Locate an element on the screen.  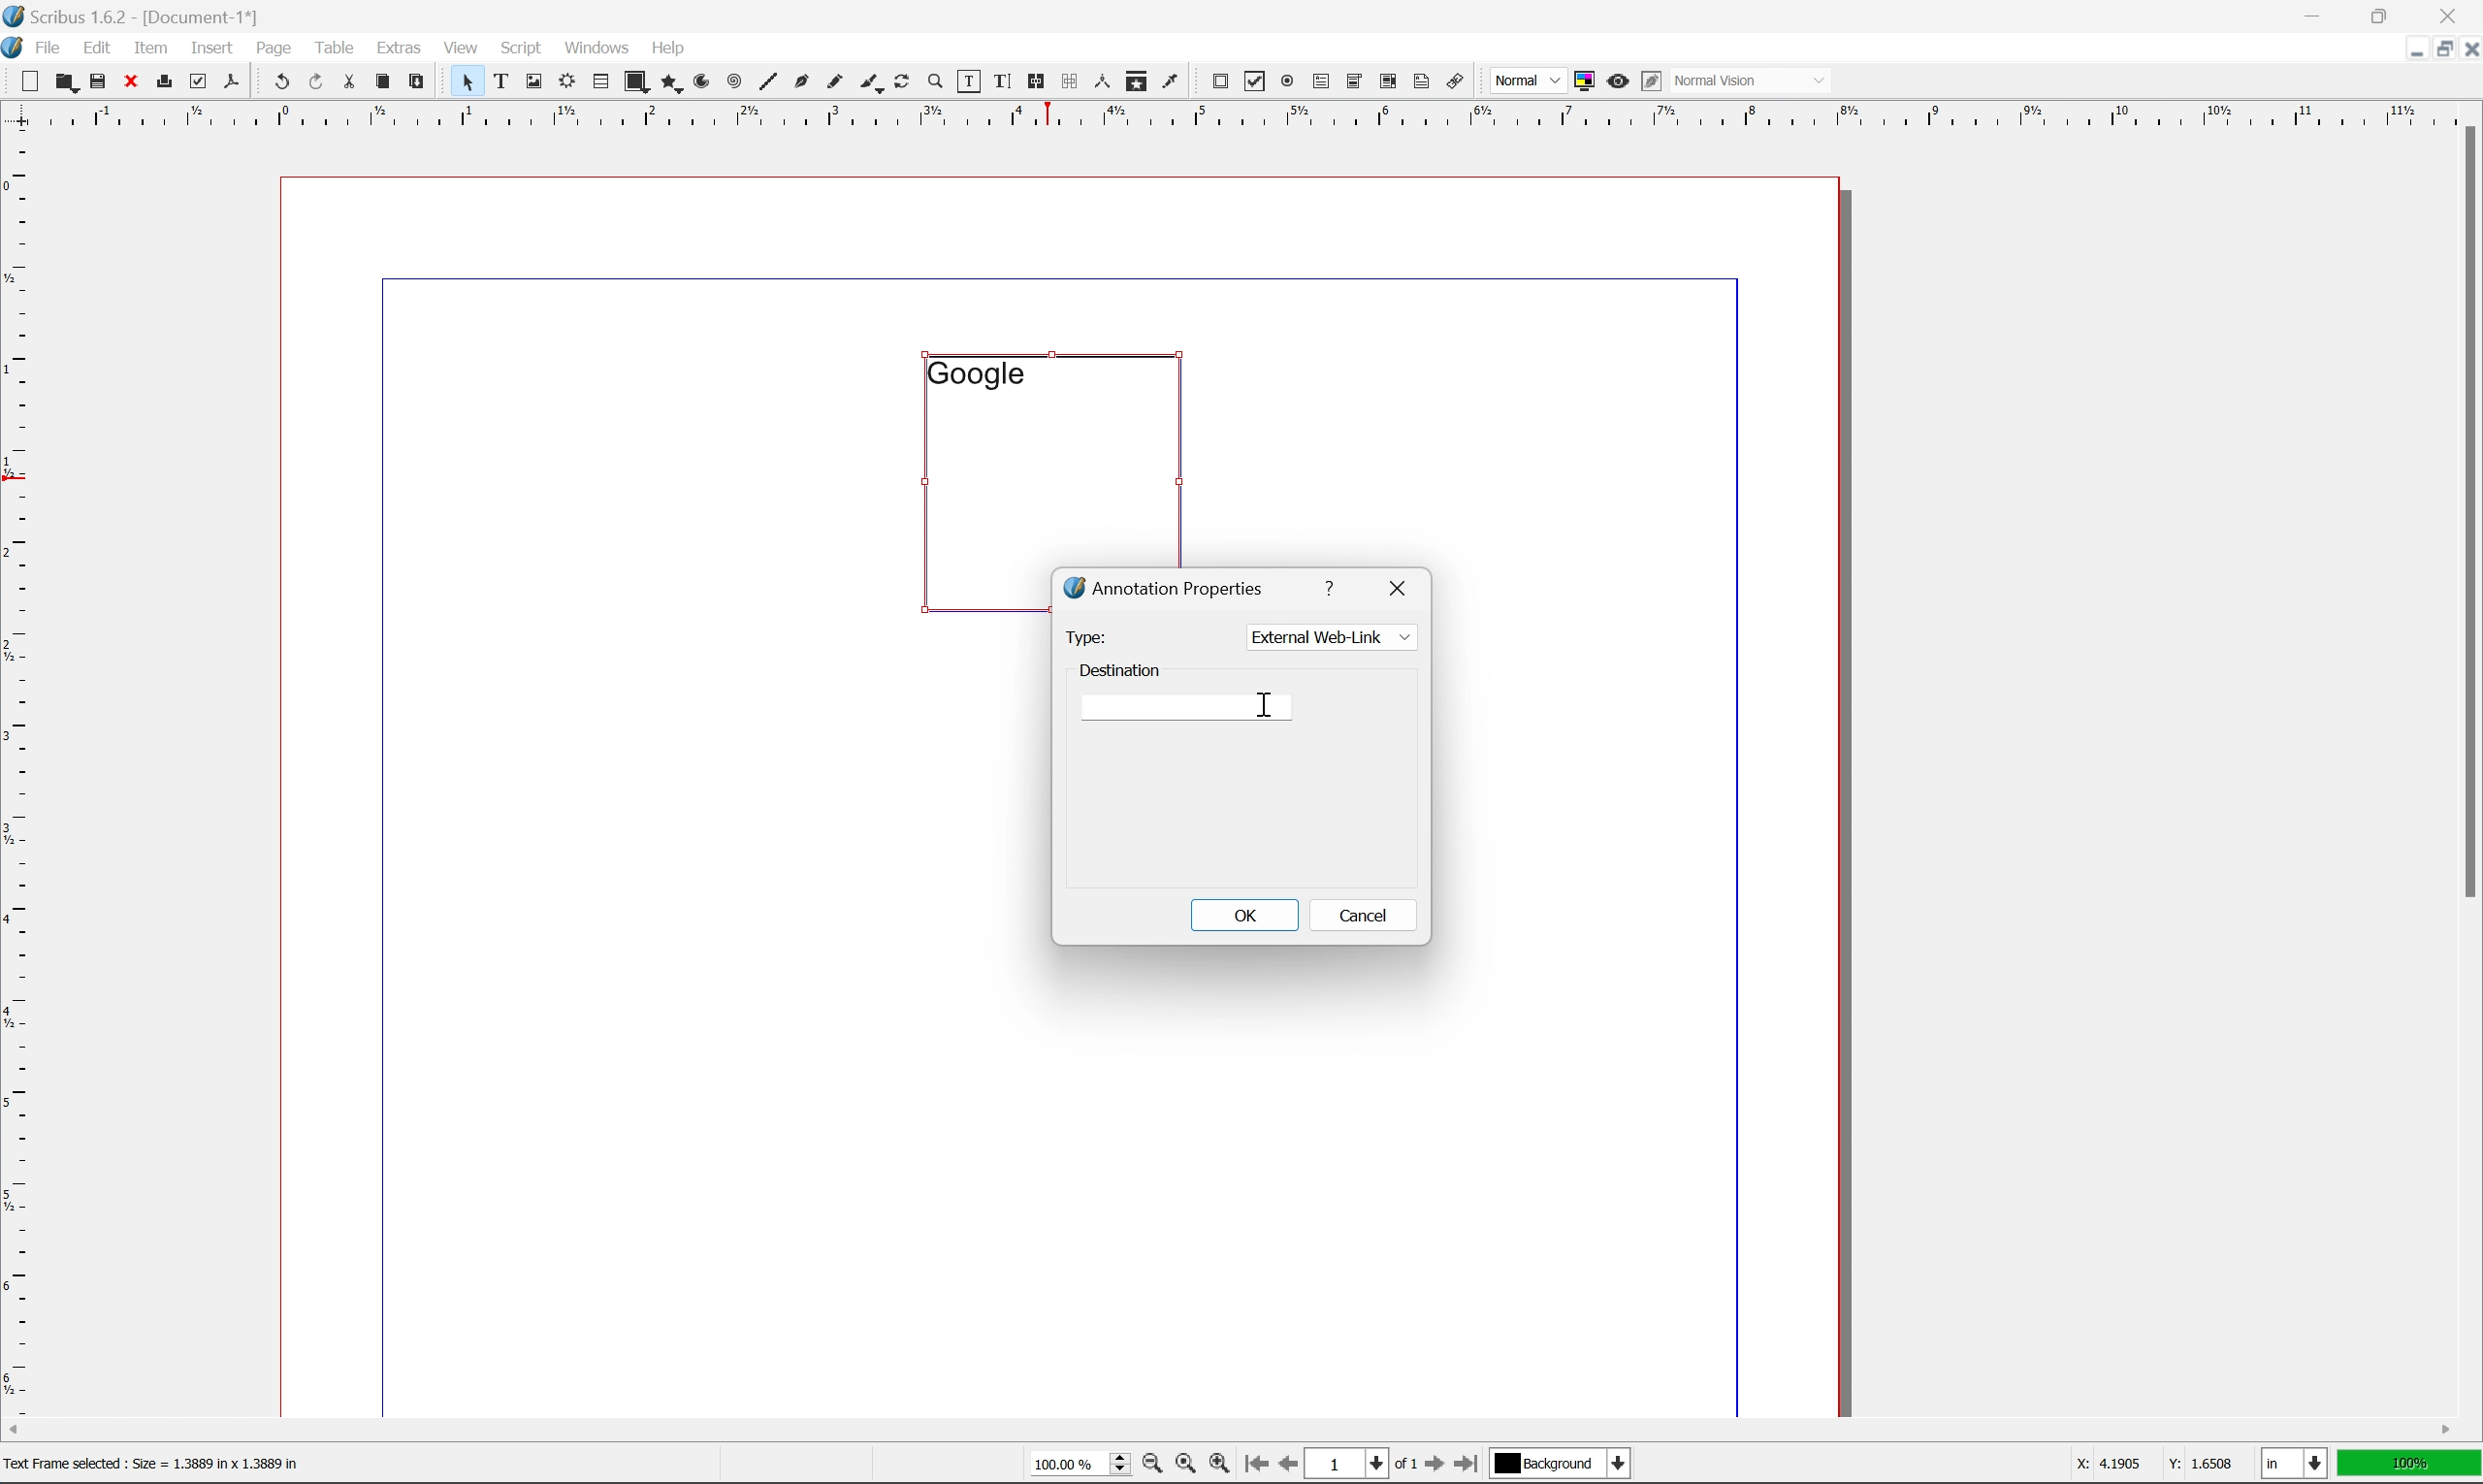
google is located at coordinates (975, 373).